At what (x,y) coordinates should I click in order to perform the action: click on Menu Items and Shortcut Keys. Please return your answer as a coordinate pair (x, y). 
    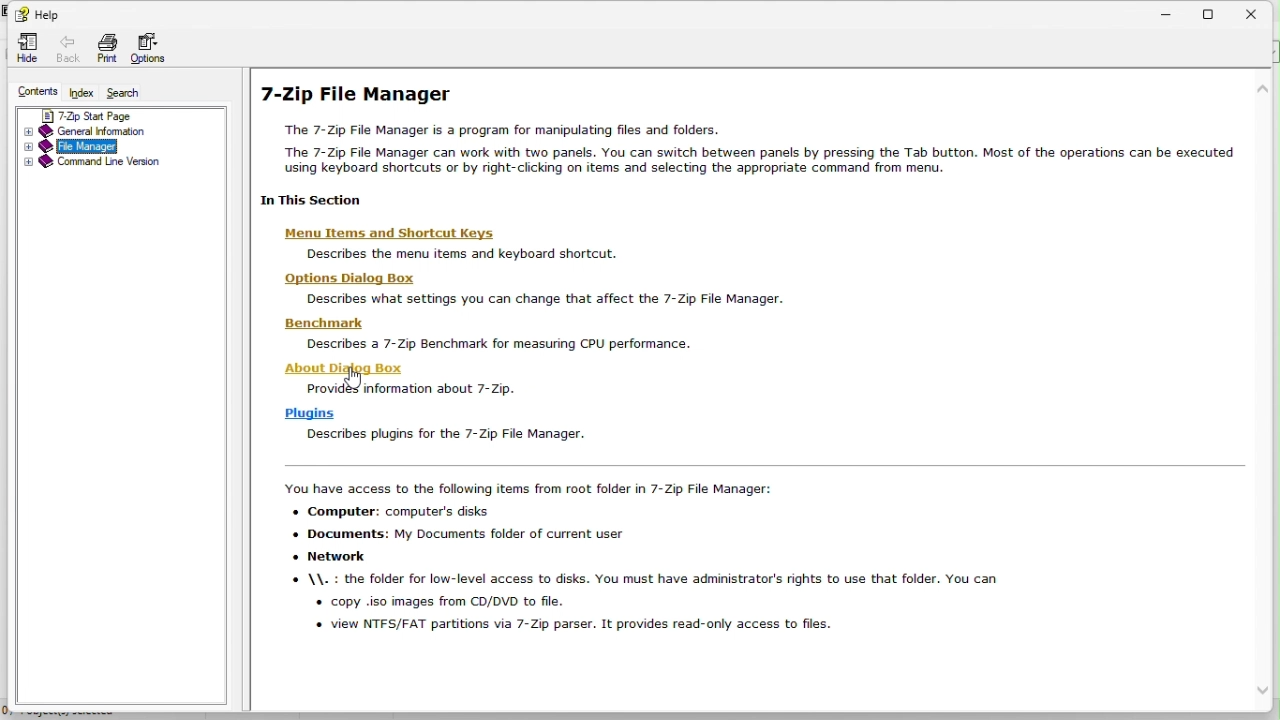
    Looking at the image, I should click on (394, 230).